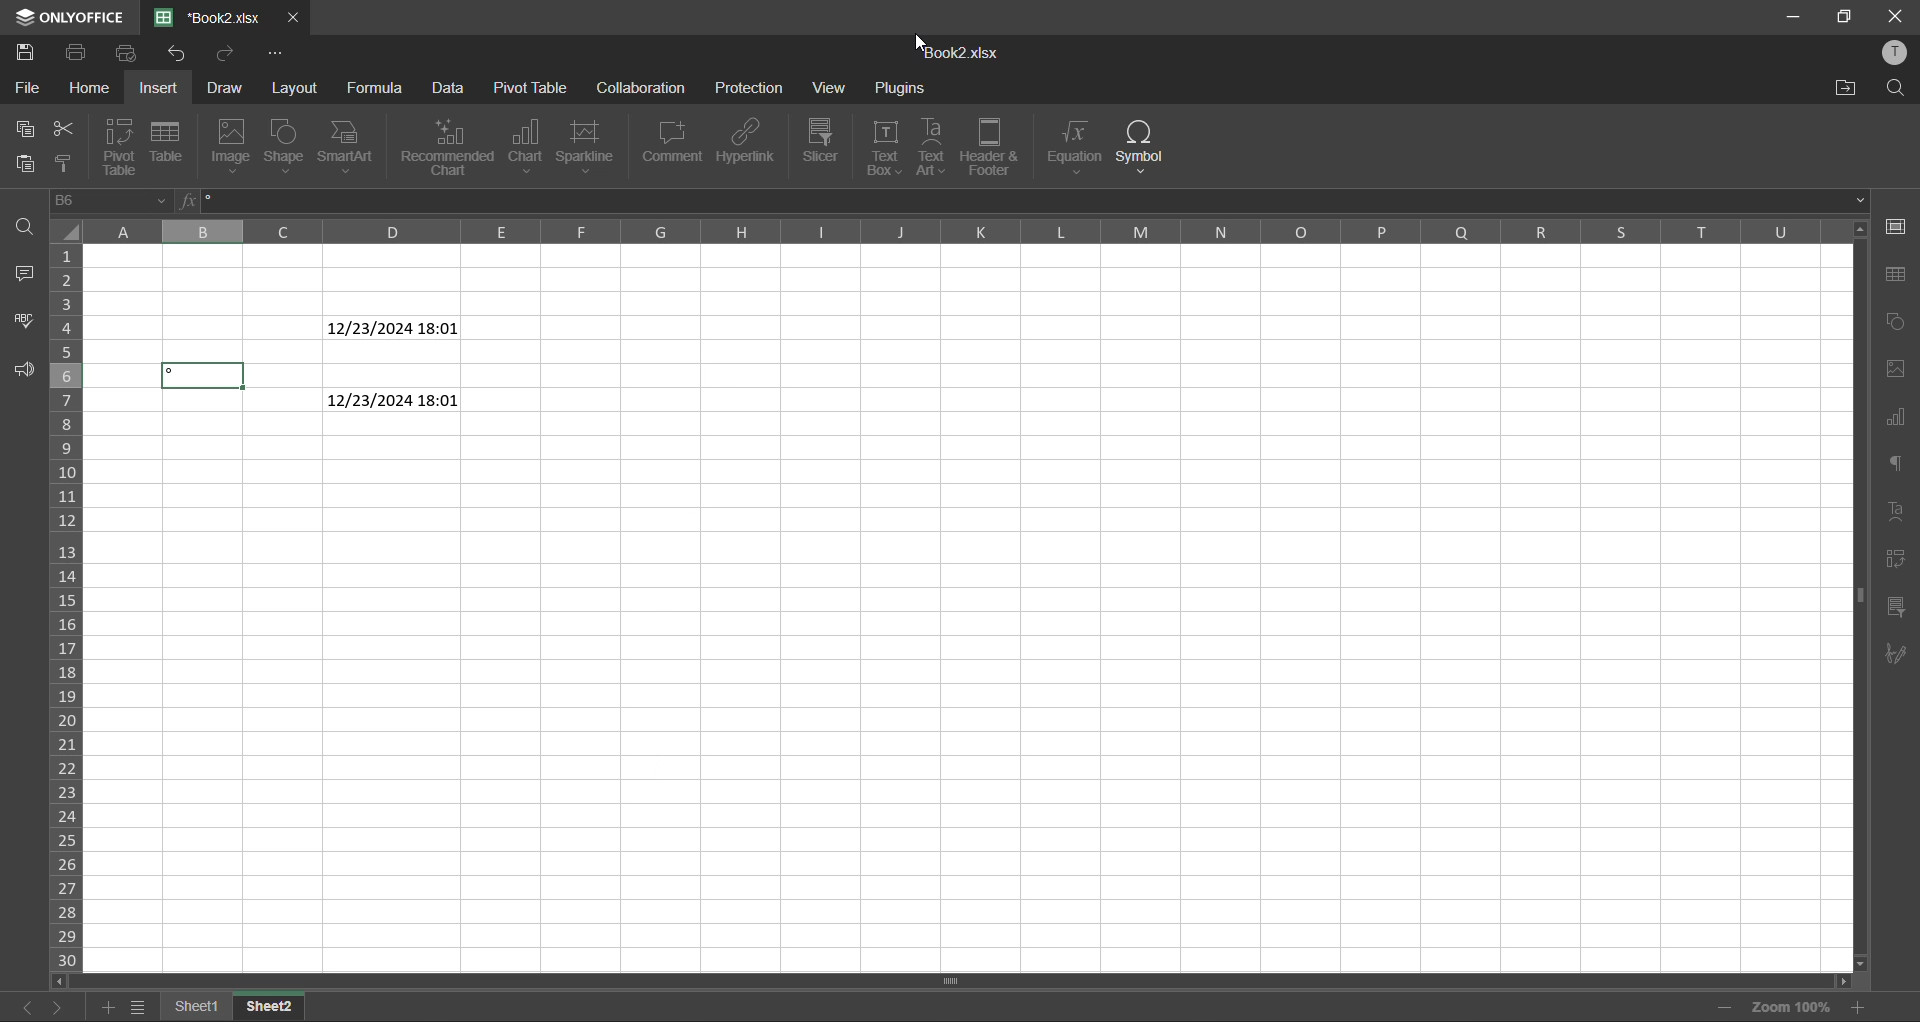  Describe the element at coordinates (107, 1008) in the screenshot. I see `add sheet` at that location.